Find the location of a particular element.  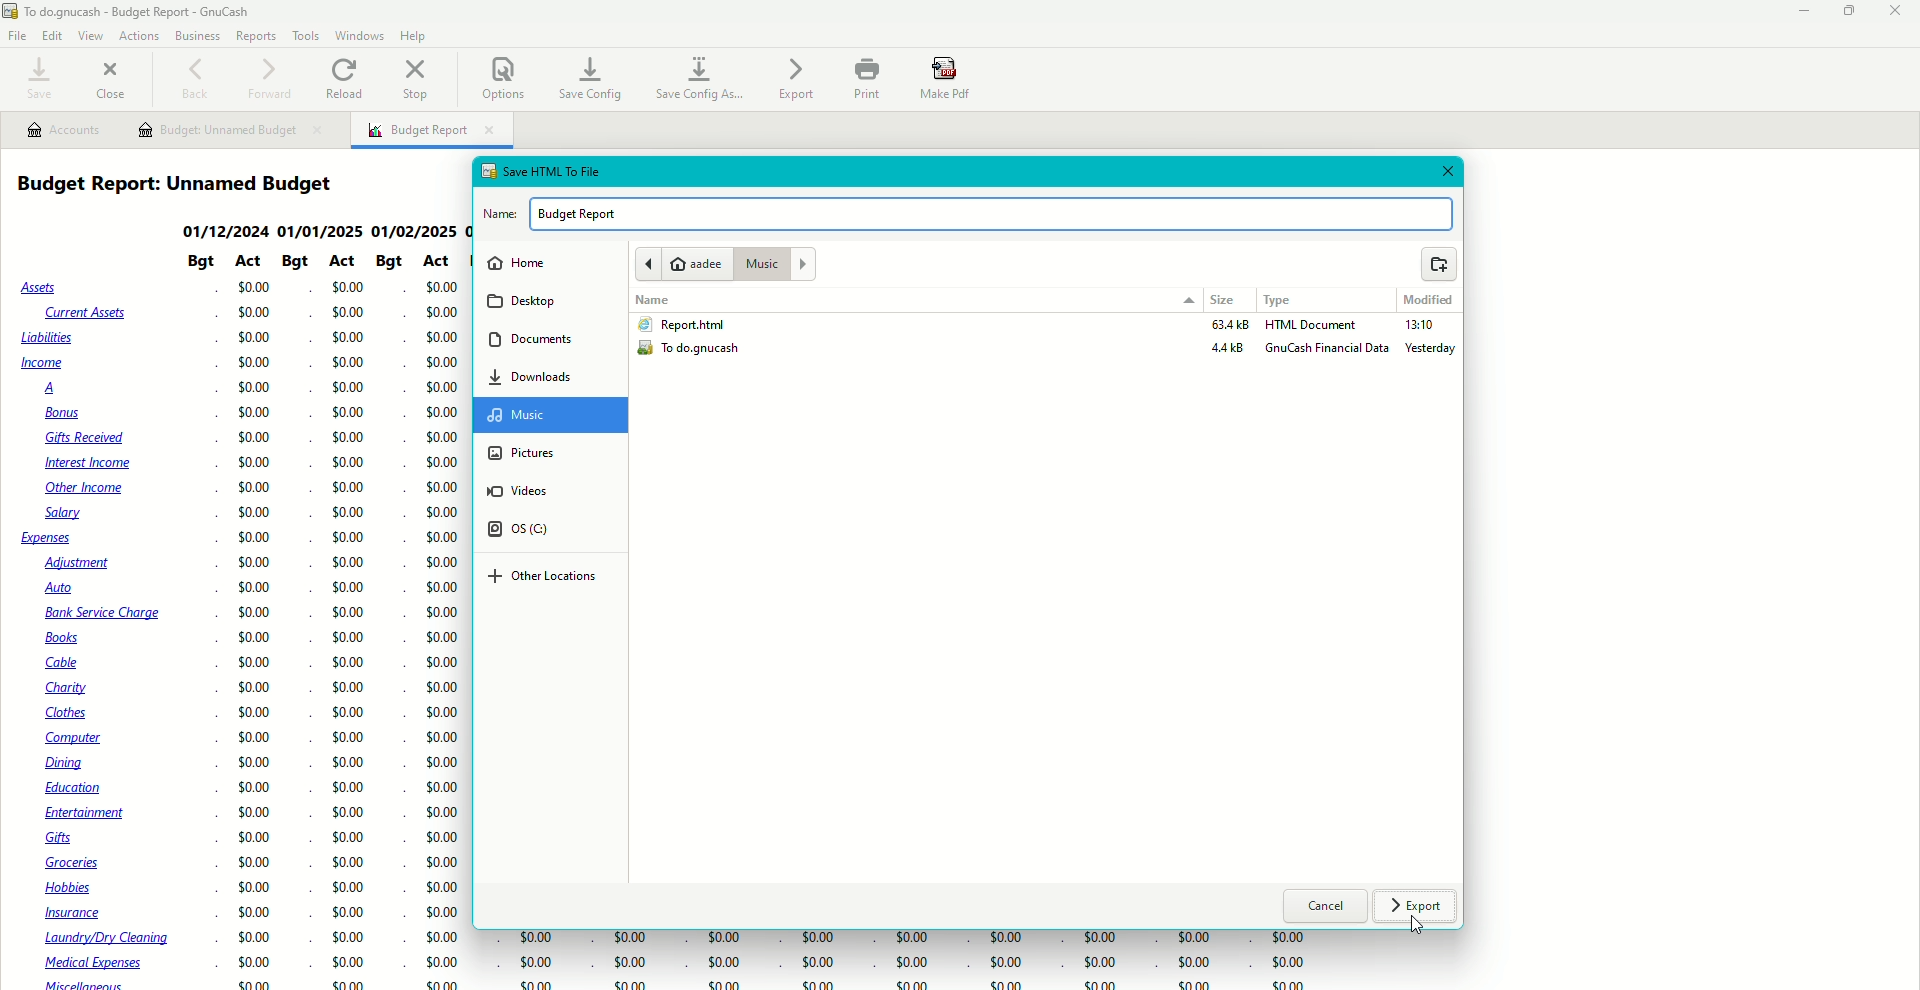

Save Config As is located at coordinates (702, 79).